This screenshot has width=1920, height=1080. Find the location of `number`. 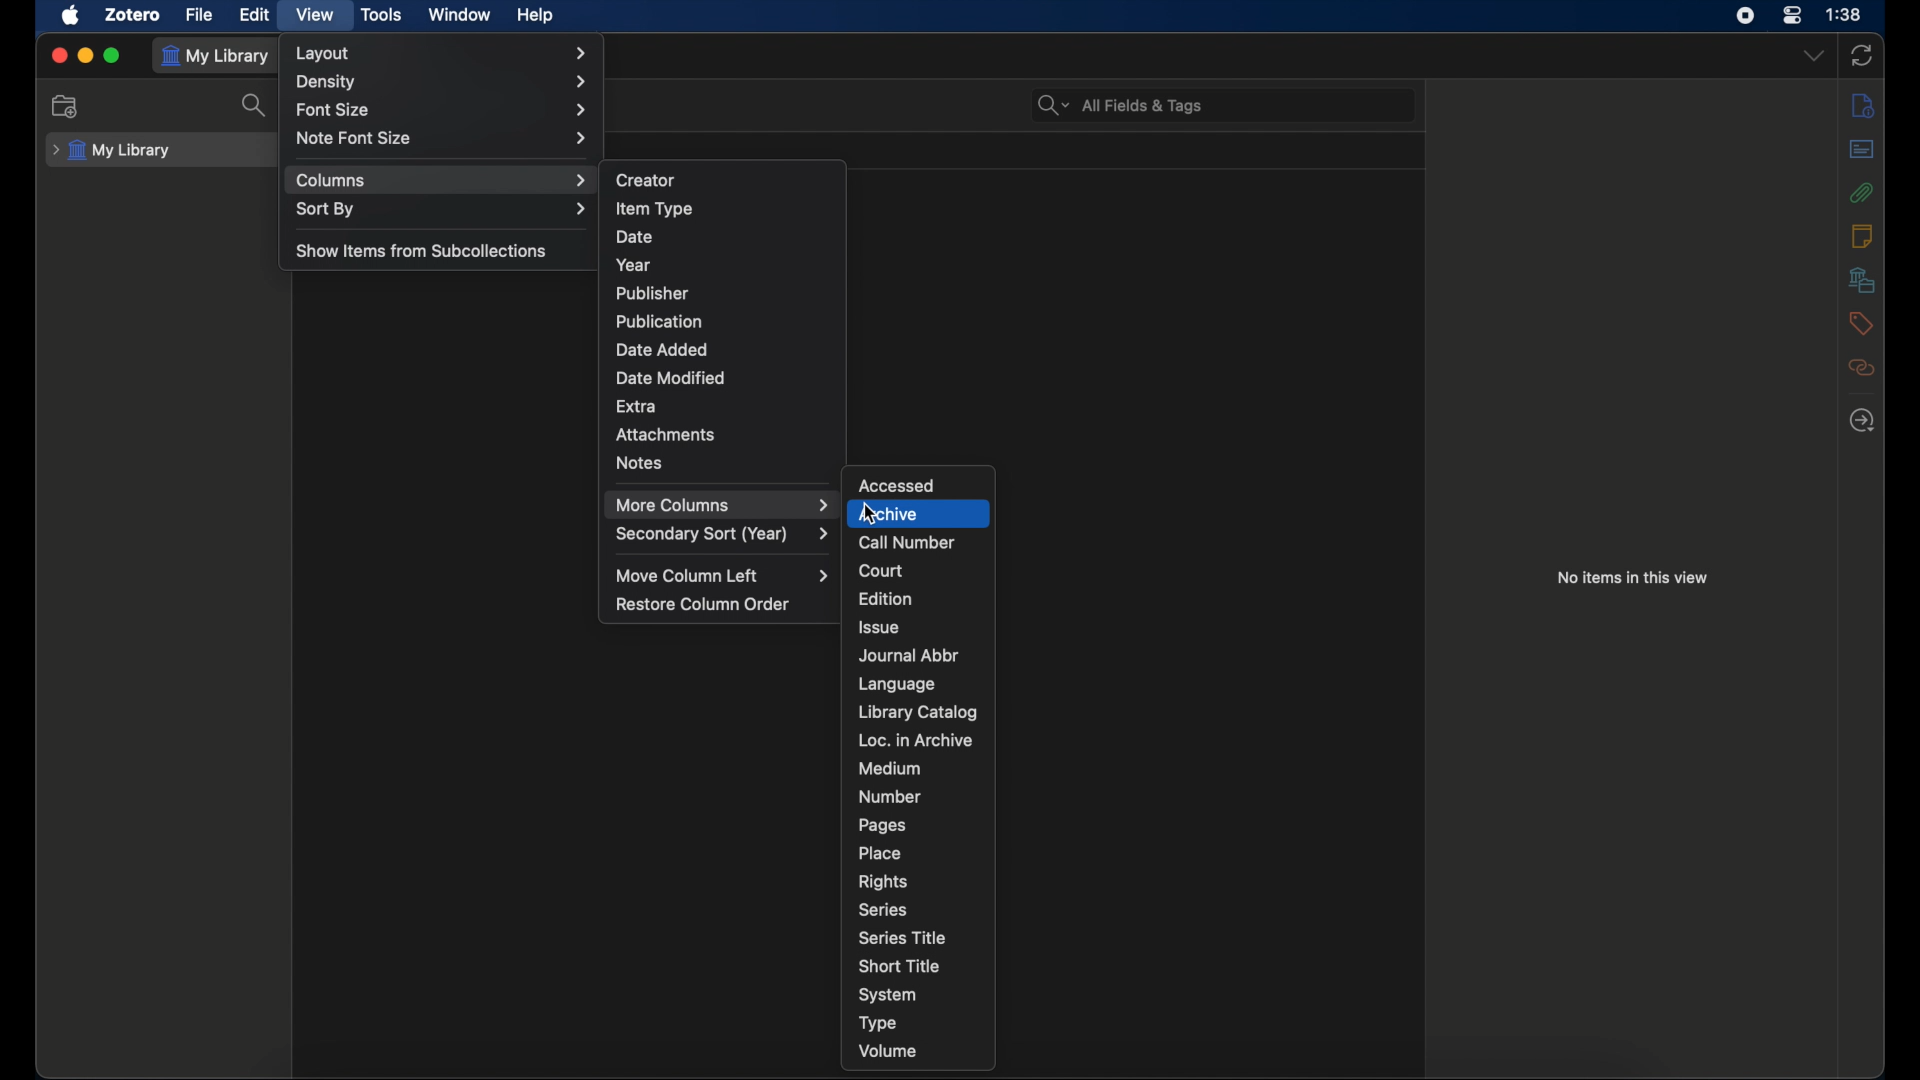

number is located at coordinates (890, 797).